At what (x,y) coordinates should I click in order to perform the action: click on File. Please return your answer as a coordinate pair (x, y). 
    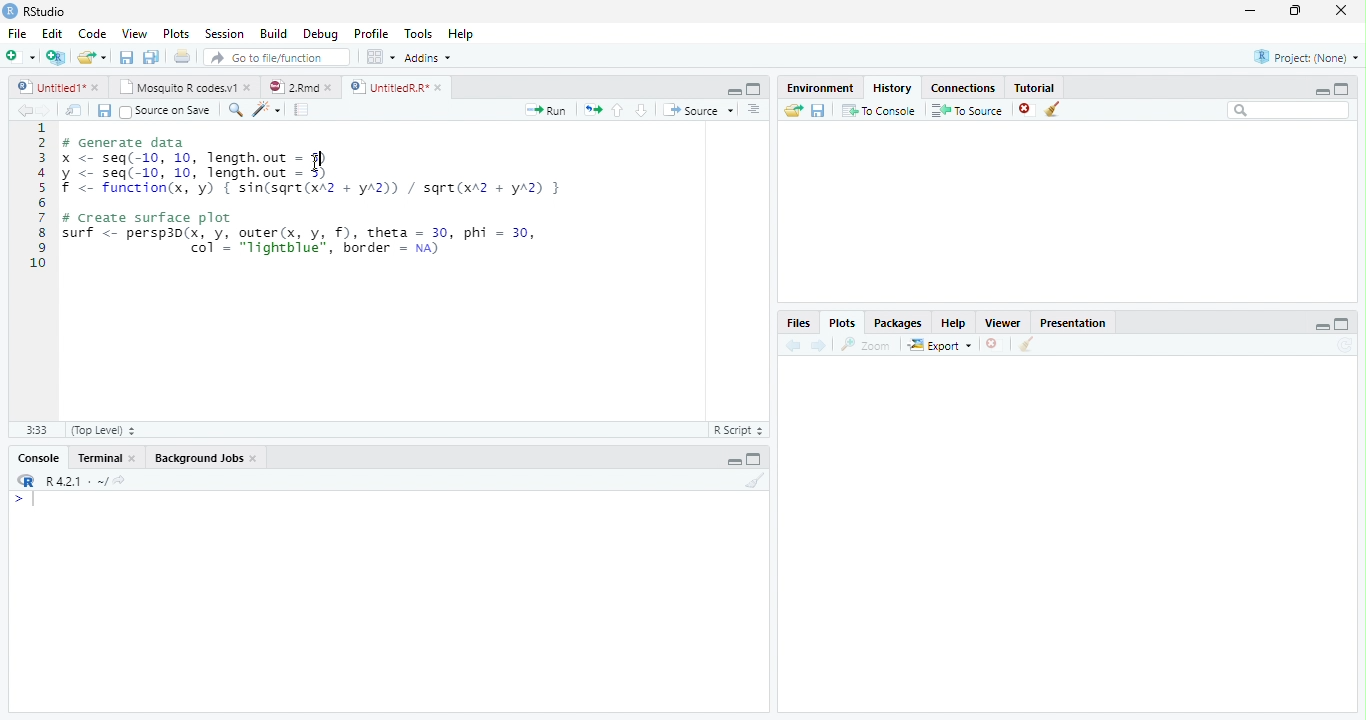
    Looking at the image, I should click on (17, 33).